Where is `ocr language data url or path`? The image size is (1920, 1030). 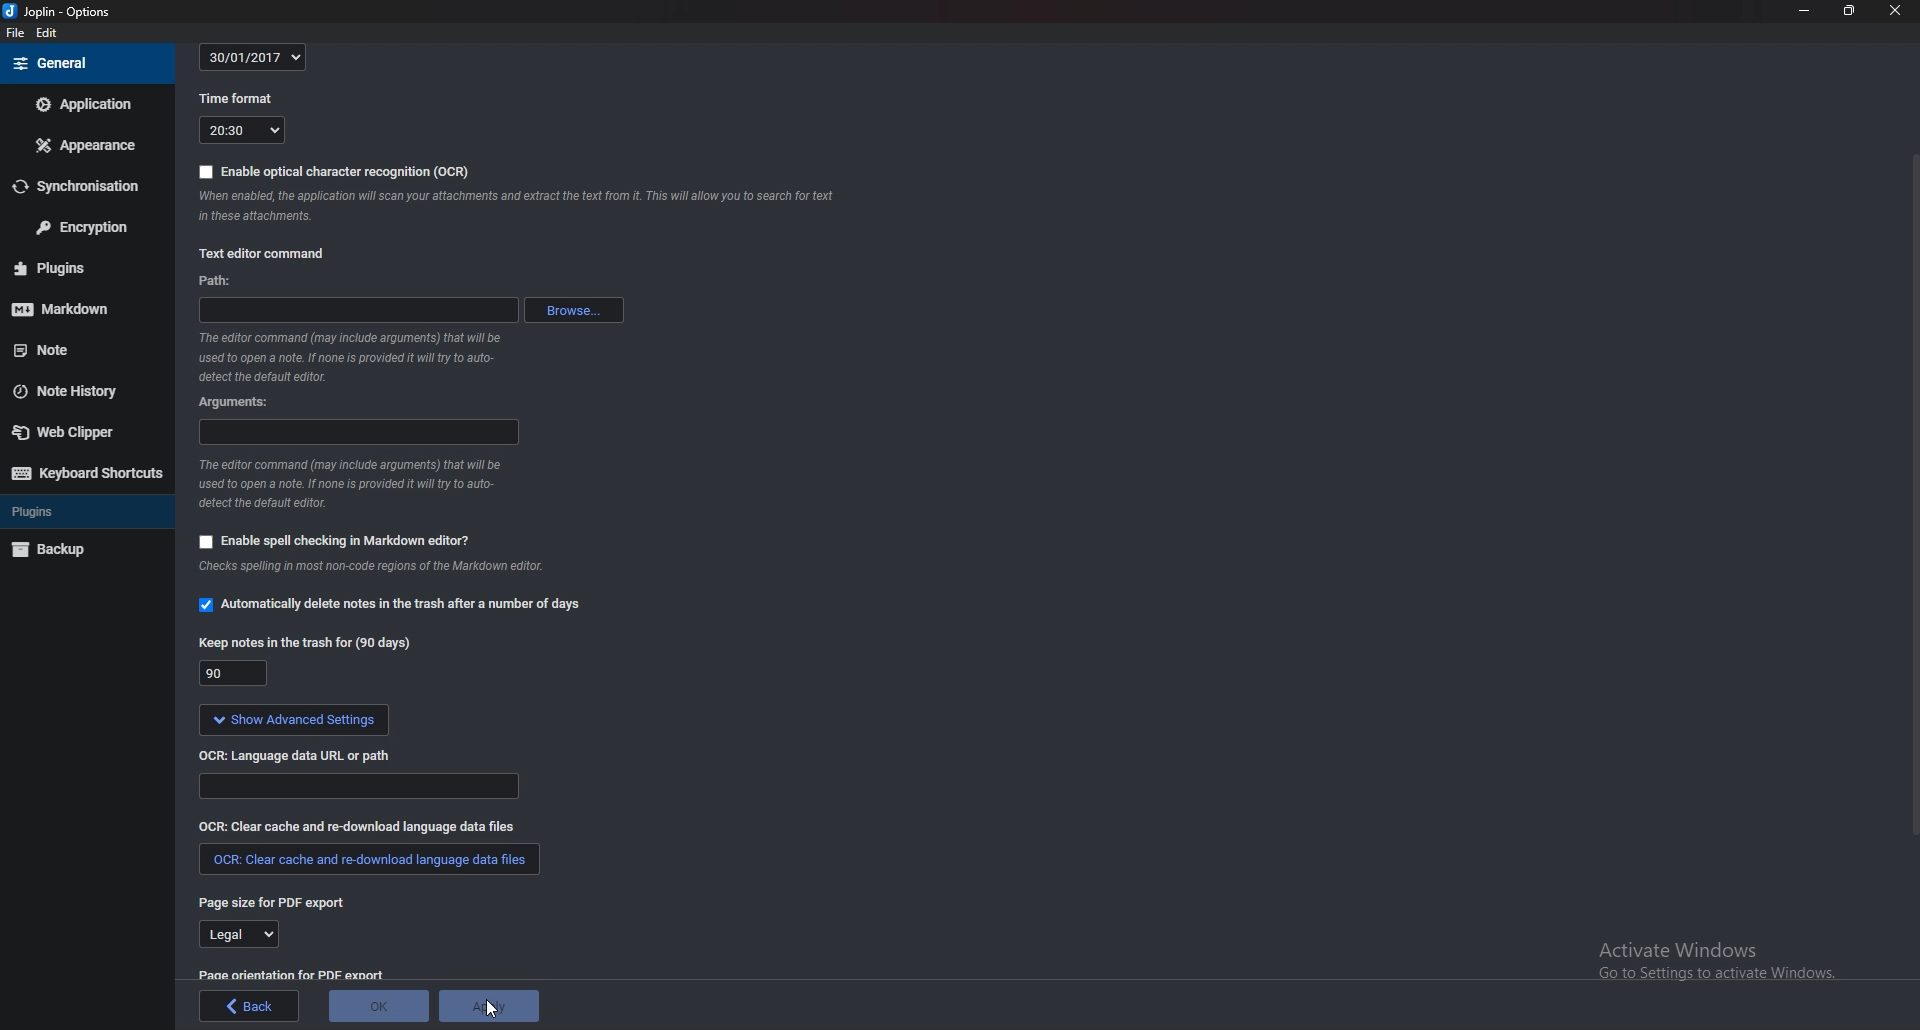
ocr language data url or path is located at coordinates (295, 755).